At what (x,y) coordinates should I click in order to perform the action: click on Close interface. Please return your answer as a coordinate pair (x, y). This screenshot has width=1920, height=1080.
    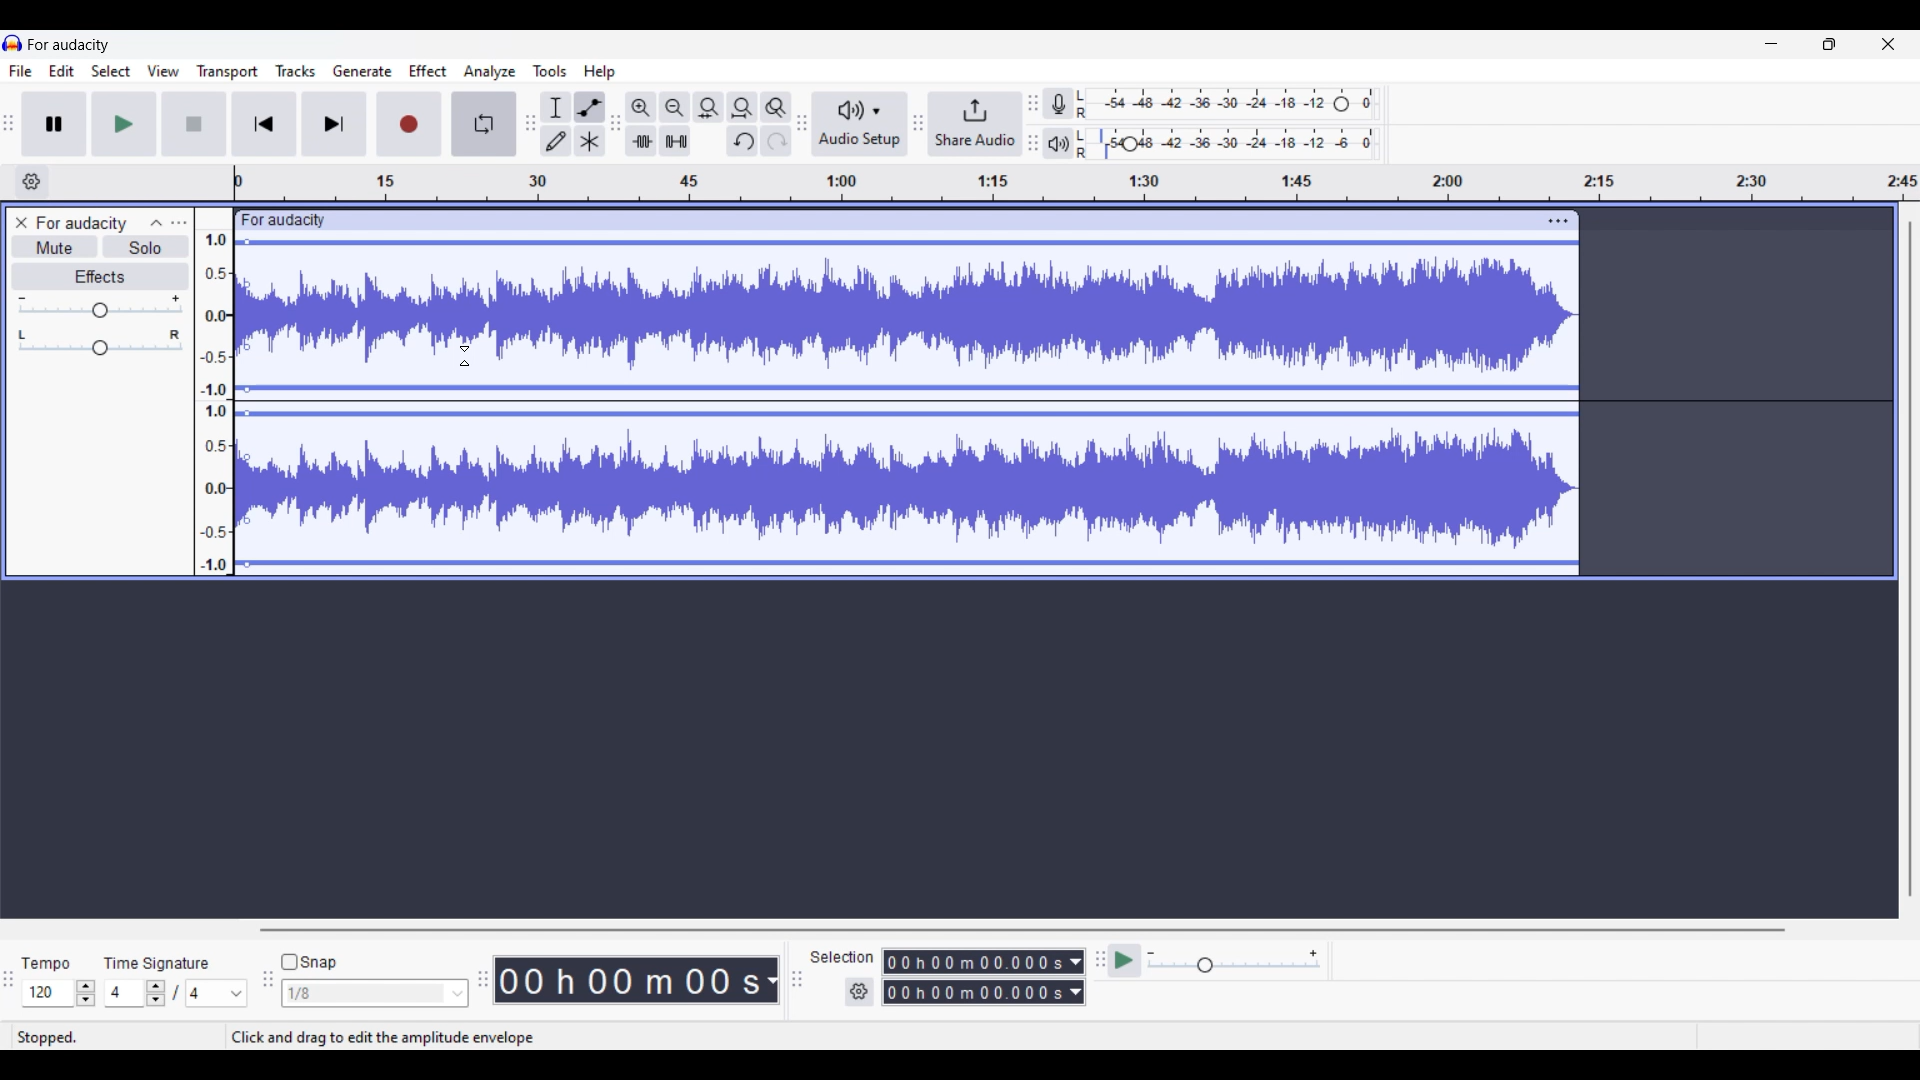
    Looking at the image, I should click on (1888, 44).